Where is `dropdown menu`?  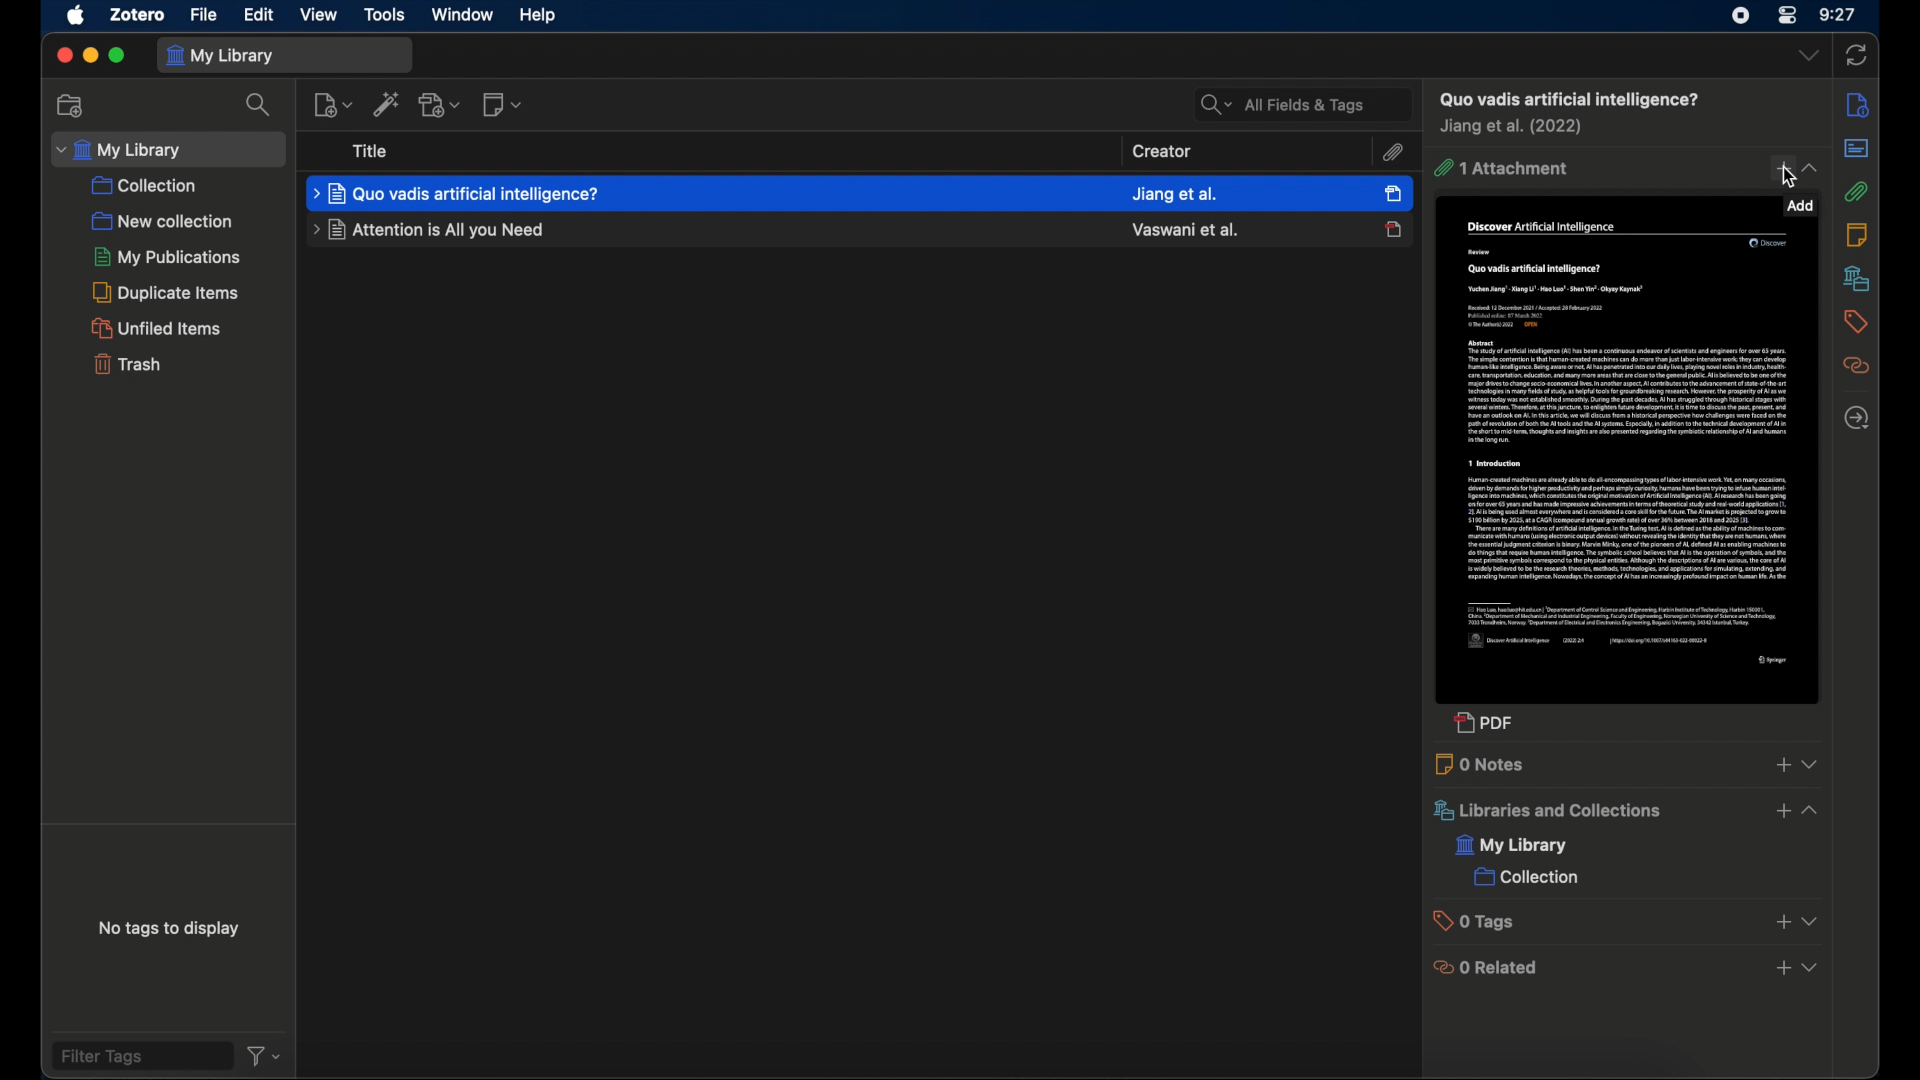
dropdown menu is located at coordinates (1811, 168).